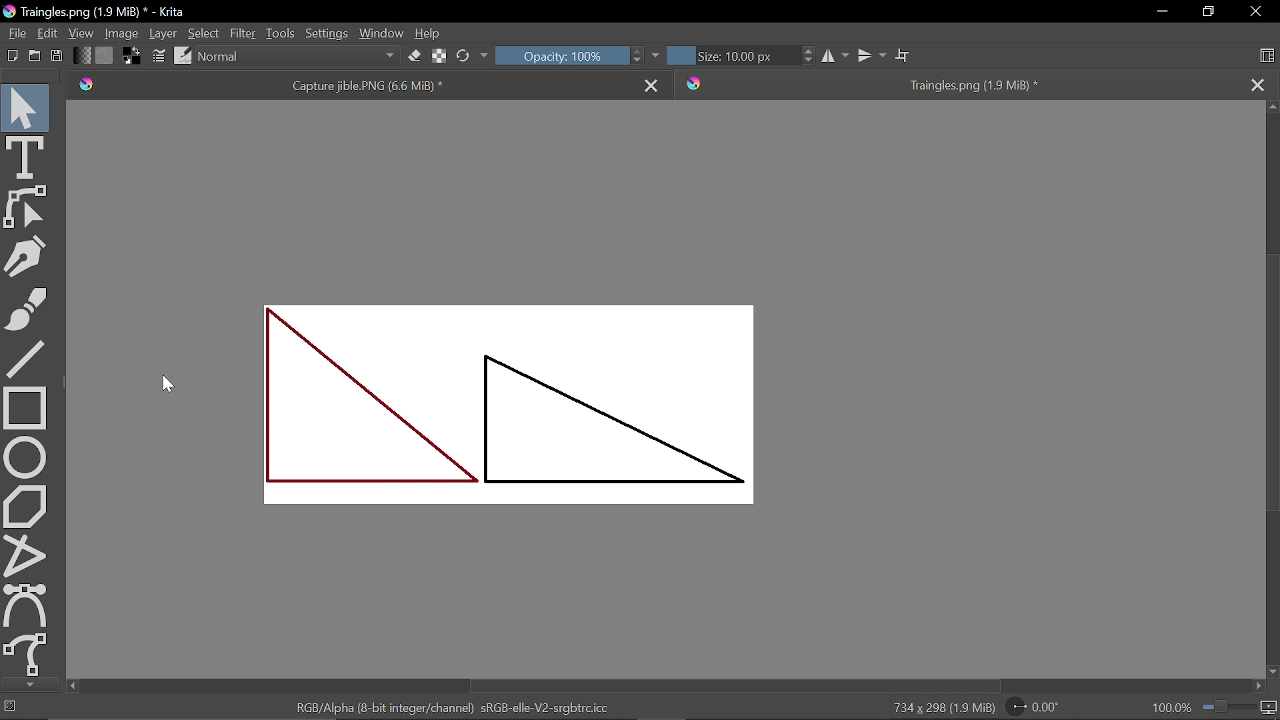 The image size is (1280, 720). What do you see at coordinates (164, 33) in the screenshot?
I see `Layer` at bounding box center [164, 33].